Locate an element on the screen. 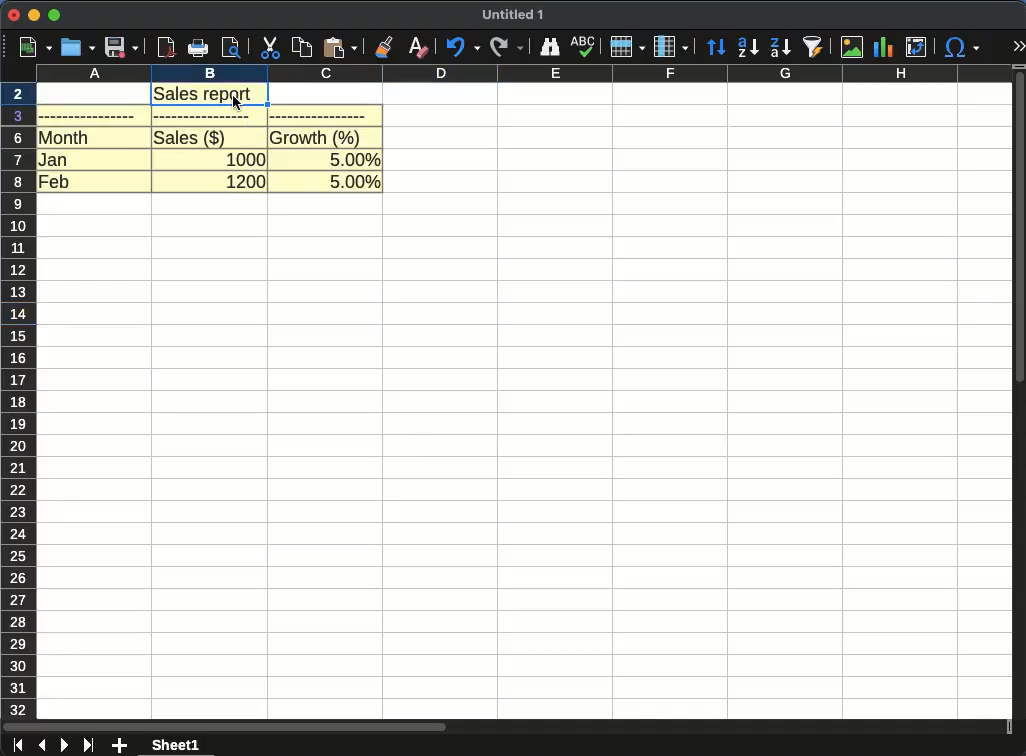 The height and width of the screenshot is (756, 1026). sort is located at coordinates (717, 48).